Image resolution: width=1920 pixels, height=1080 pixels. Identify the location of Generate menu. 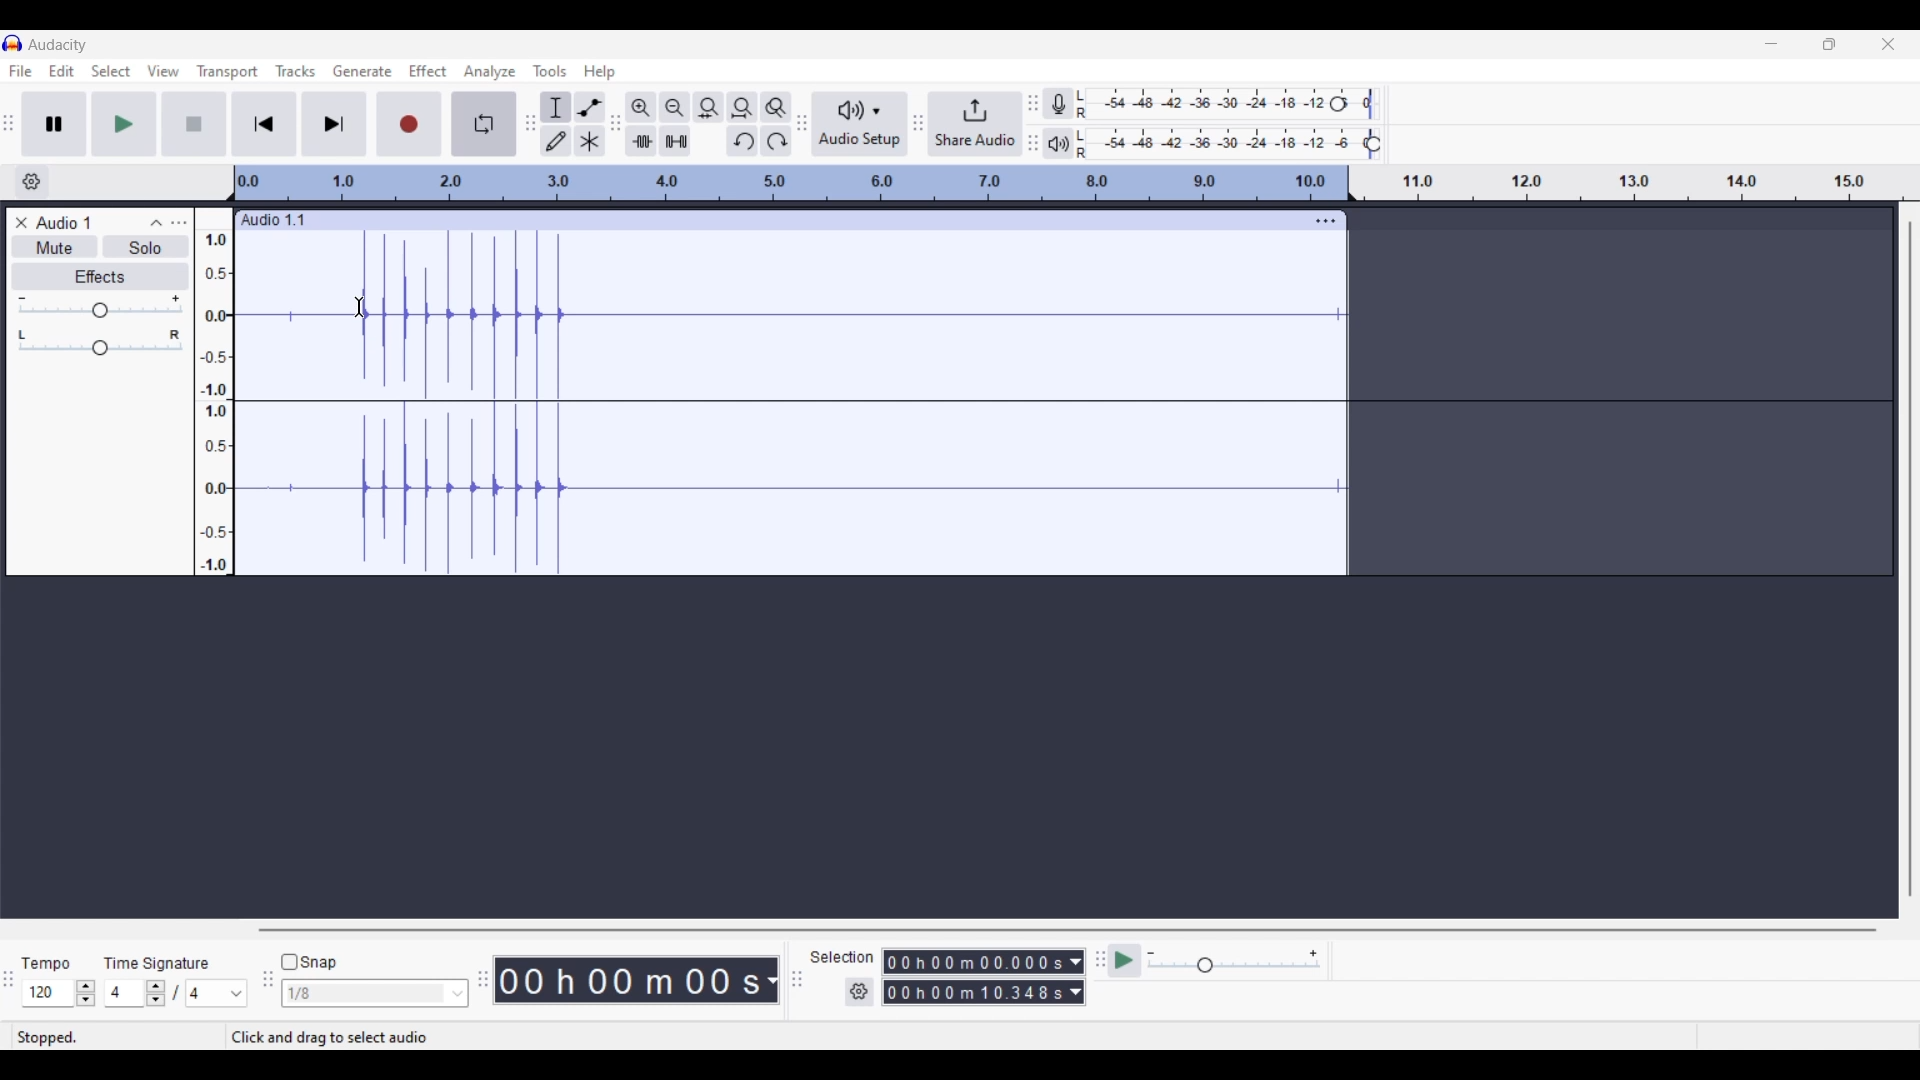
(362, 72).